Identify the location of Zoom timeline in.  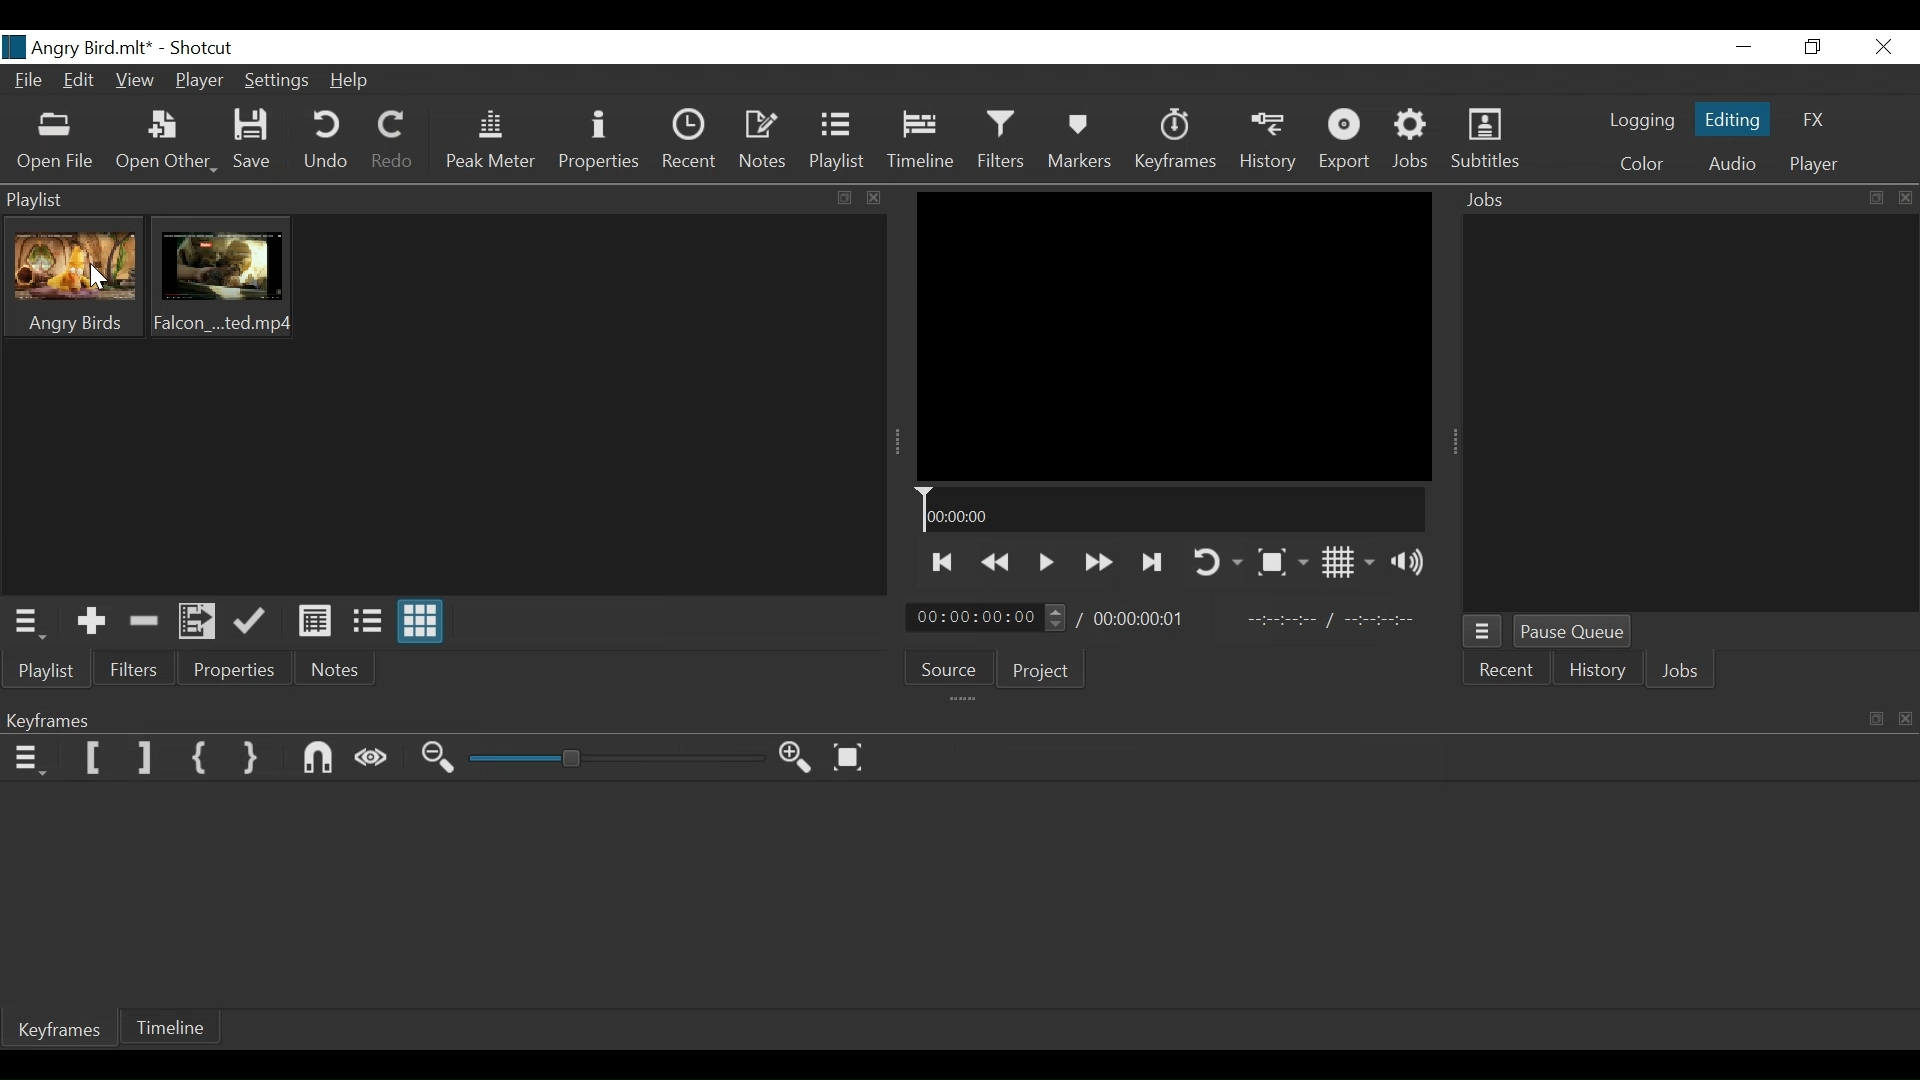
(796, 757).